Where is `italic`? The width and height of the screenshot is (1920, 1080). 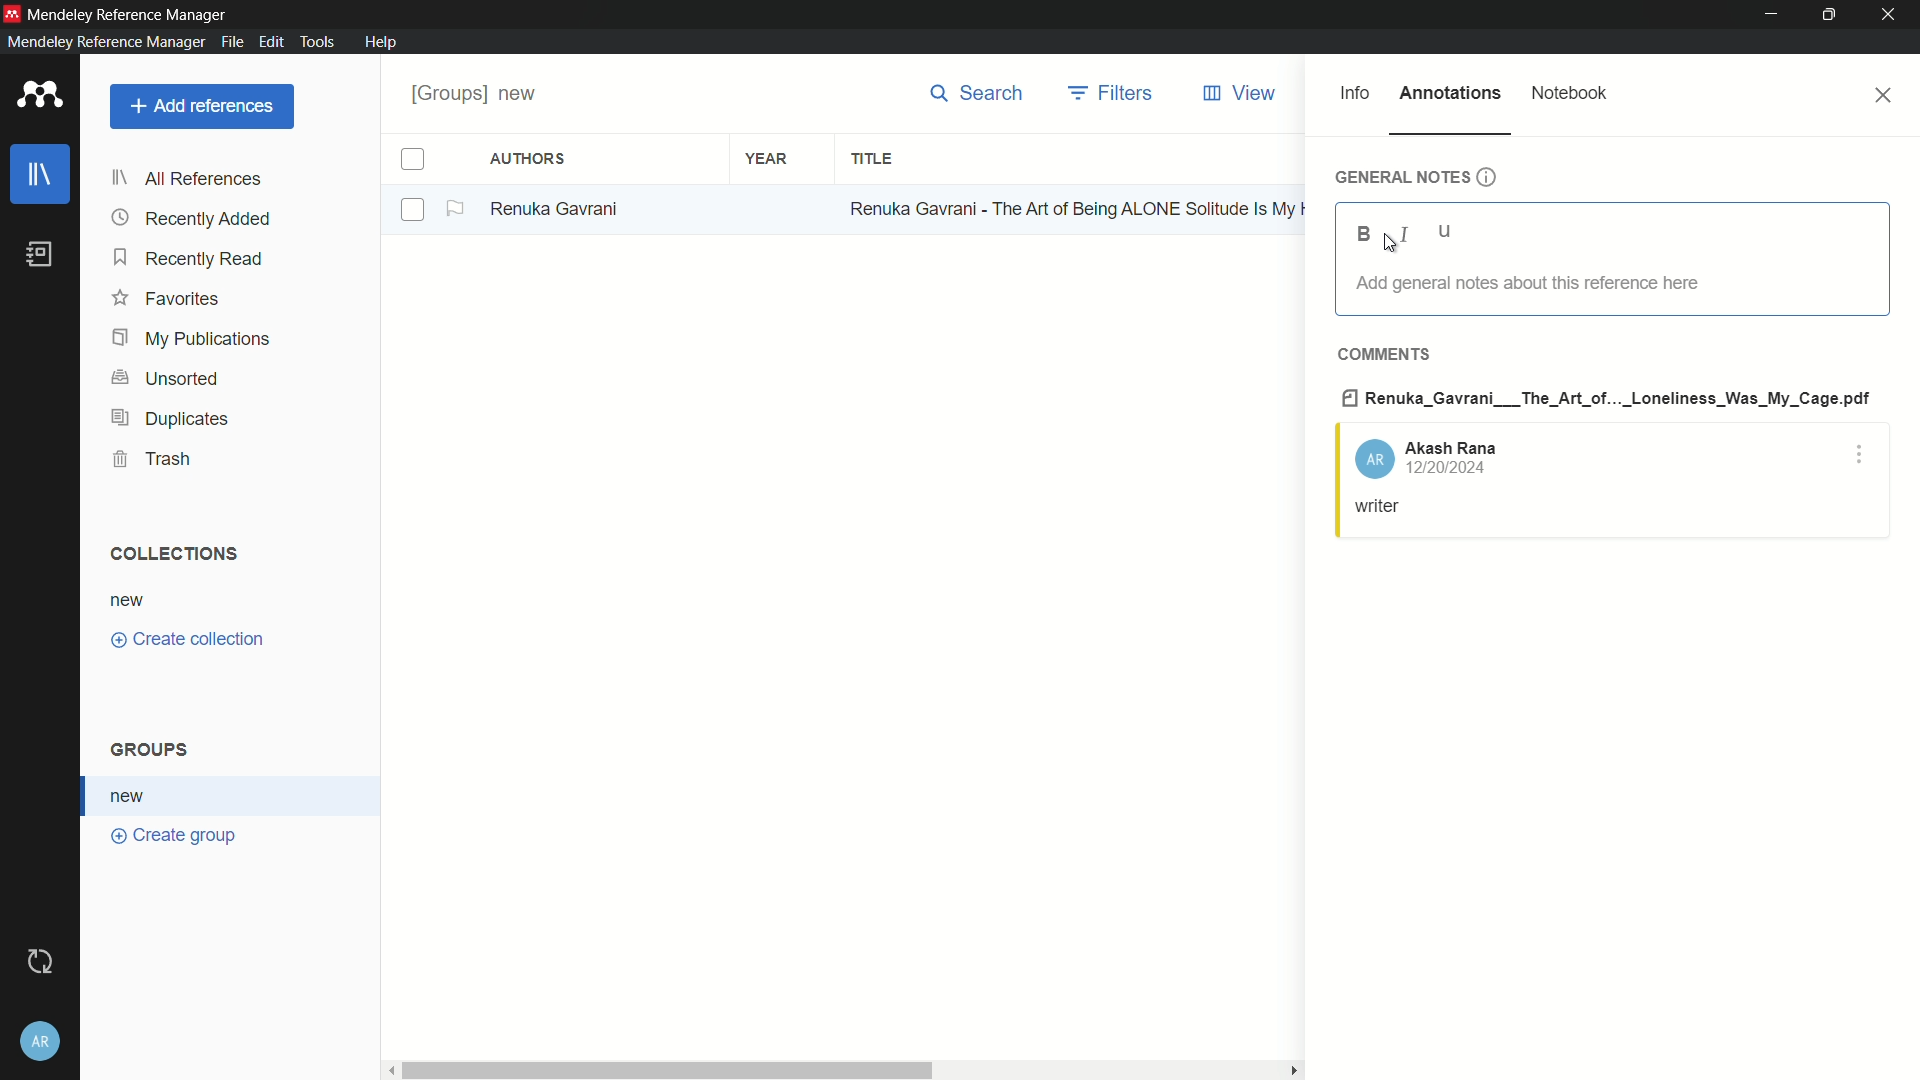
italic is located at coordinates (1400, 235).